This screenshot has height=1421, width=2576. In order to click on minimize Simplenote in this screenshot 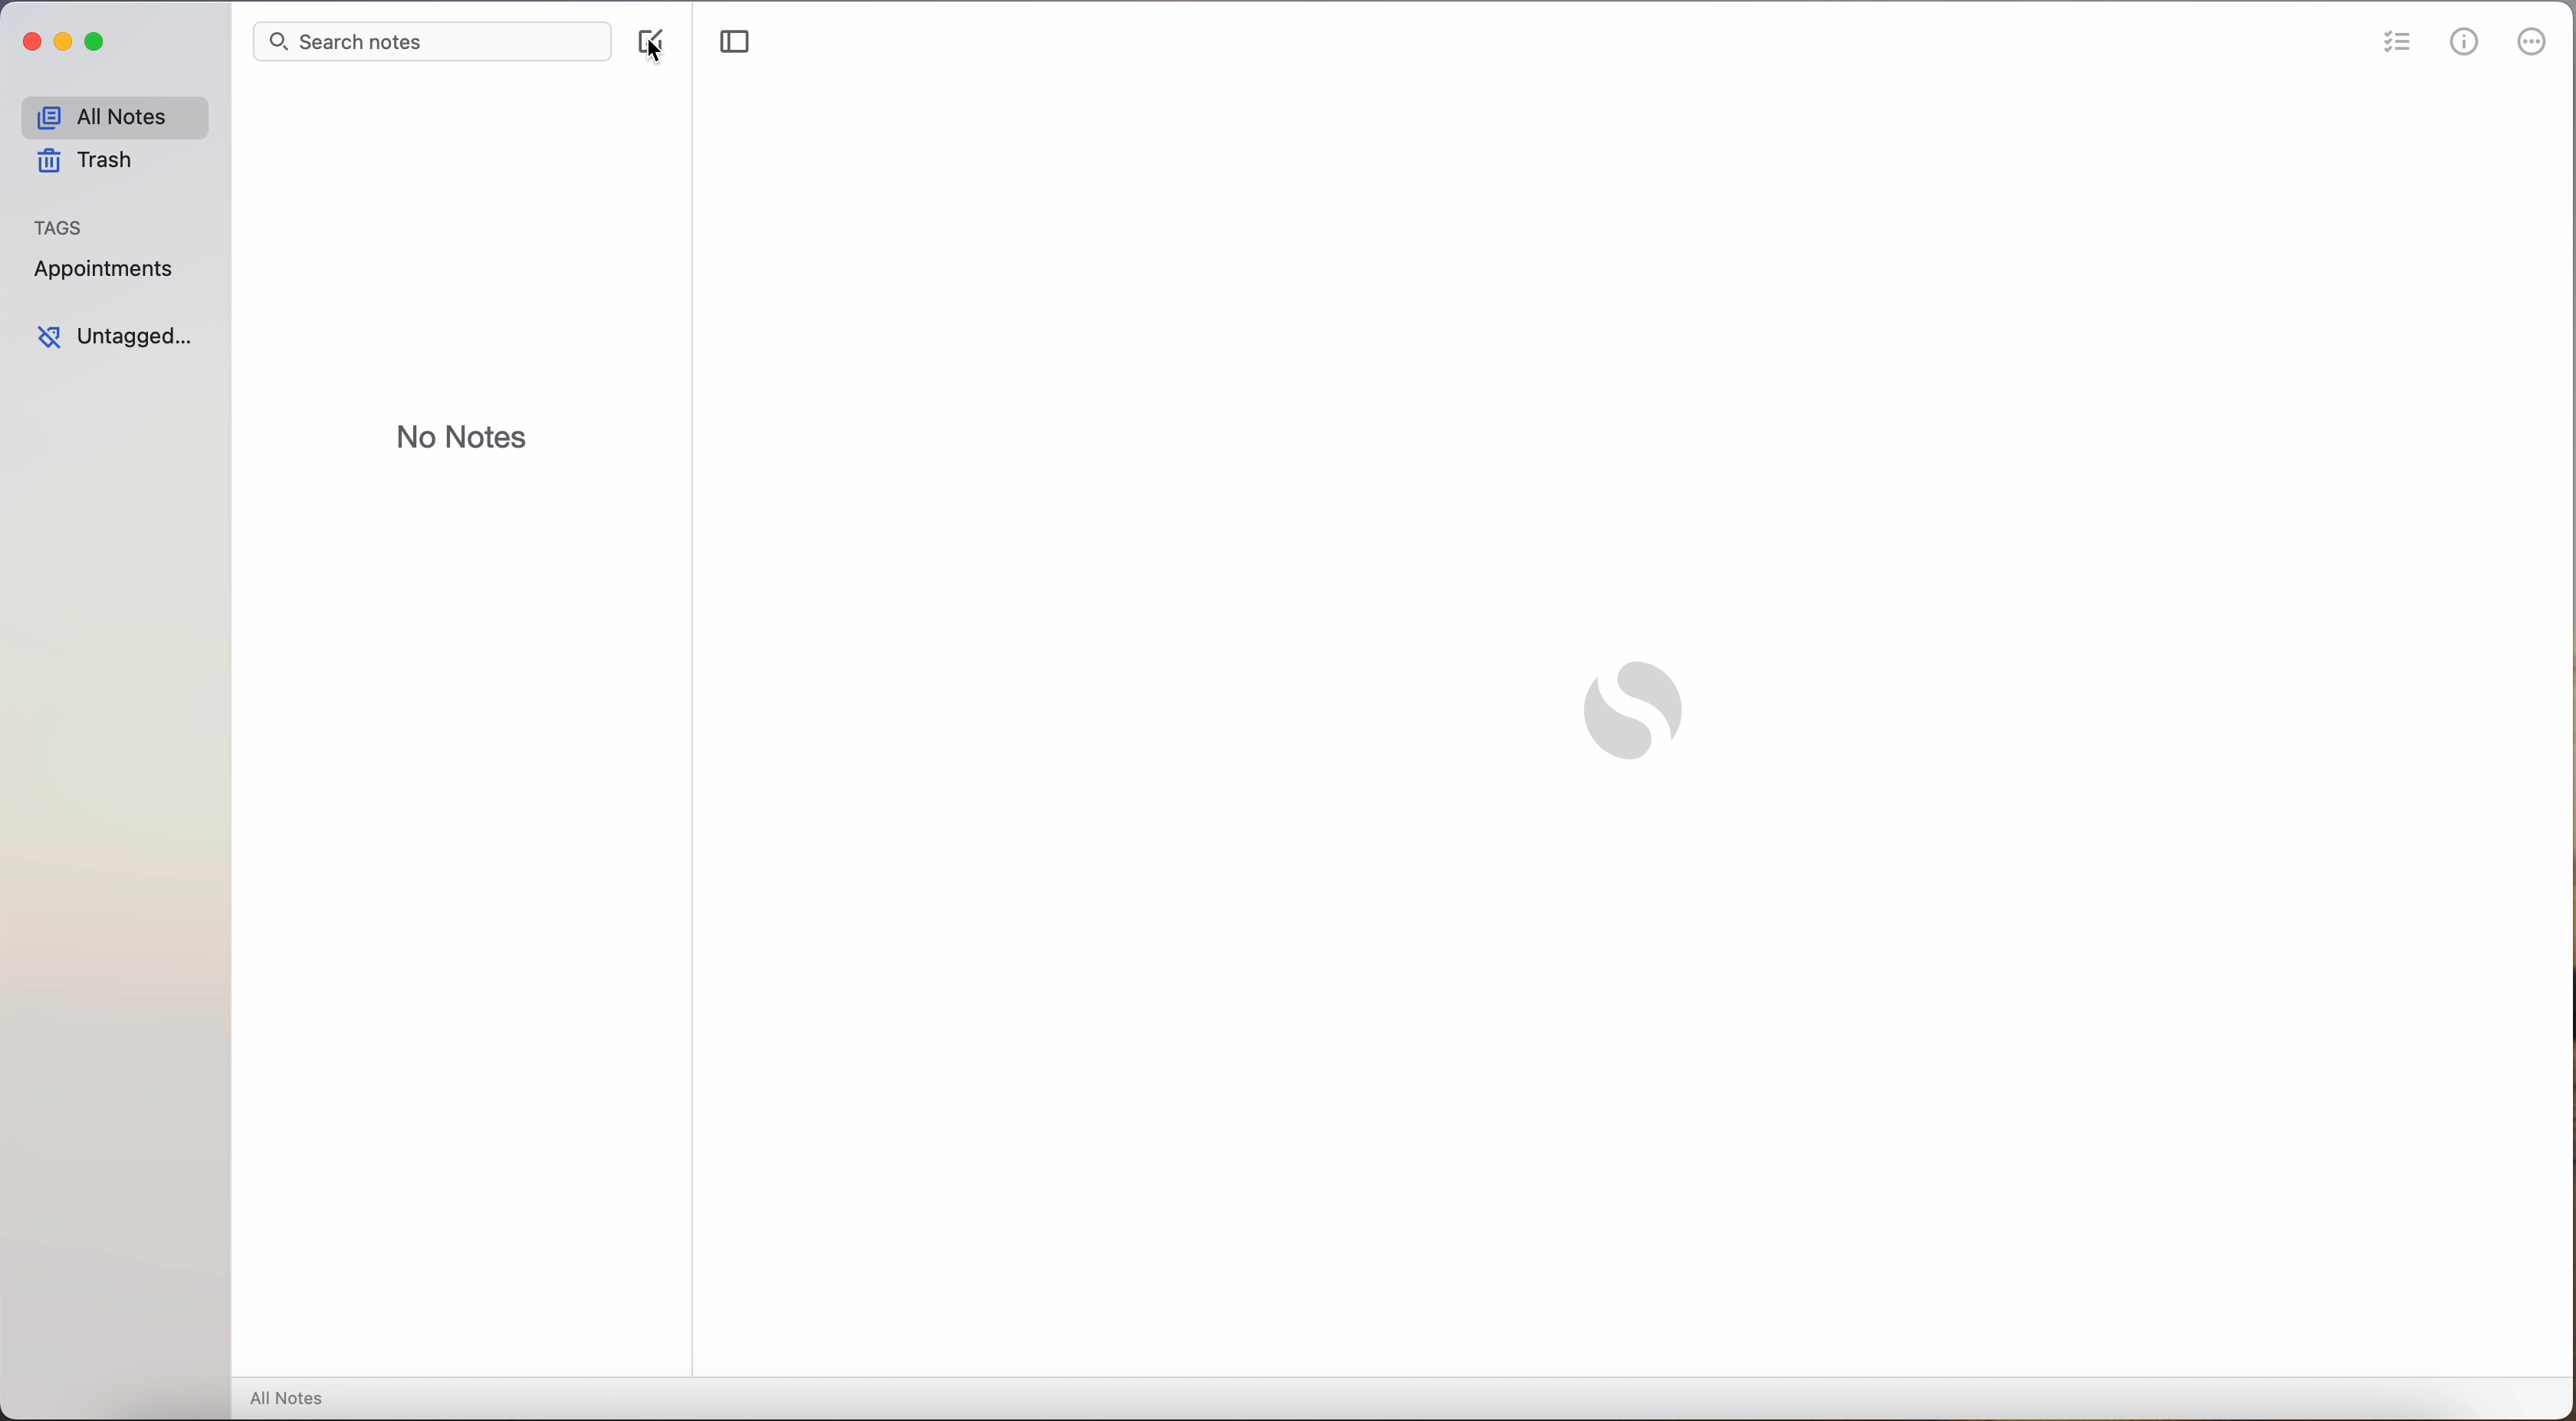, I will do `click(63, 44)`.